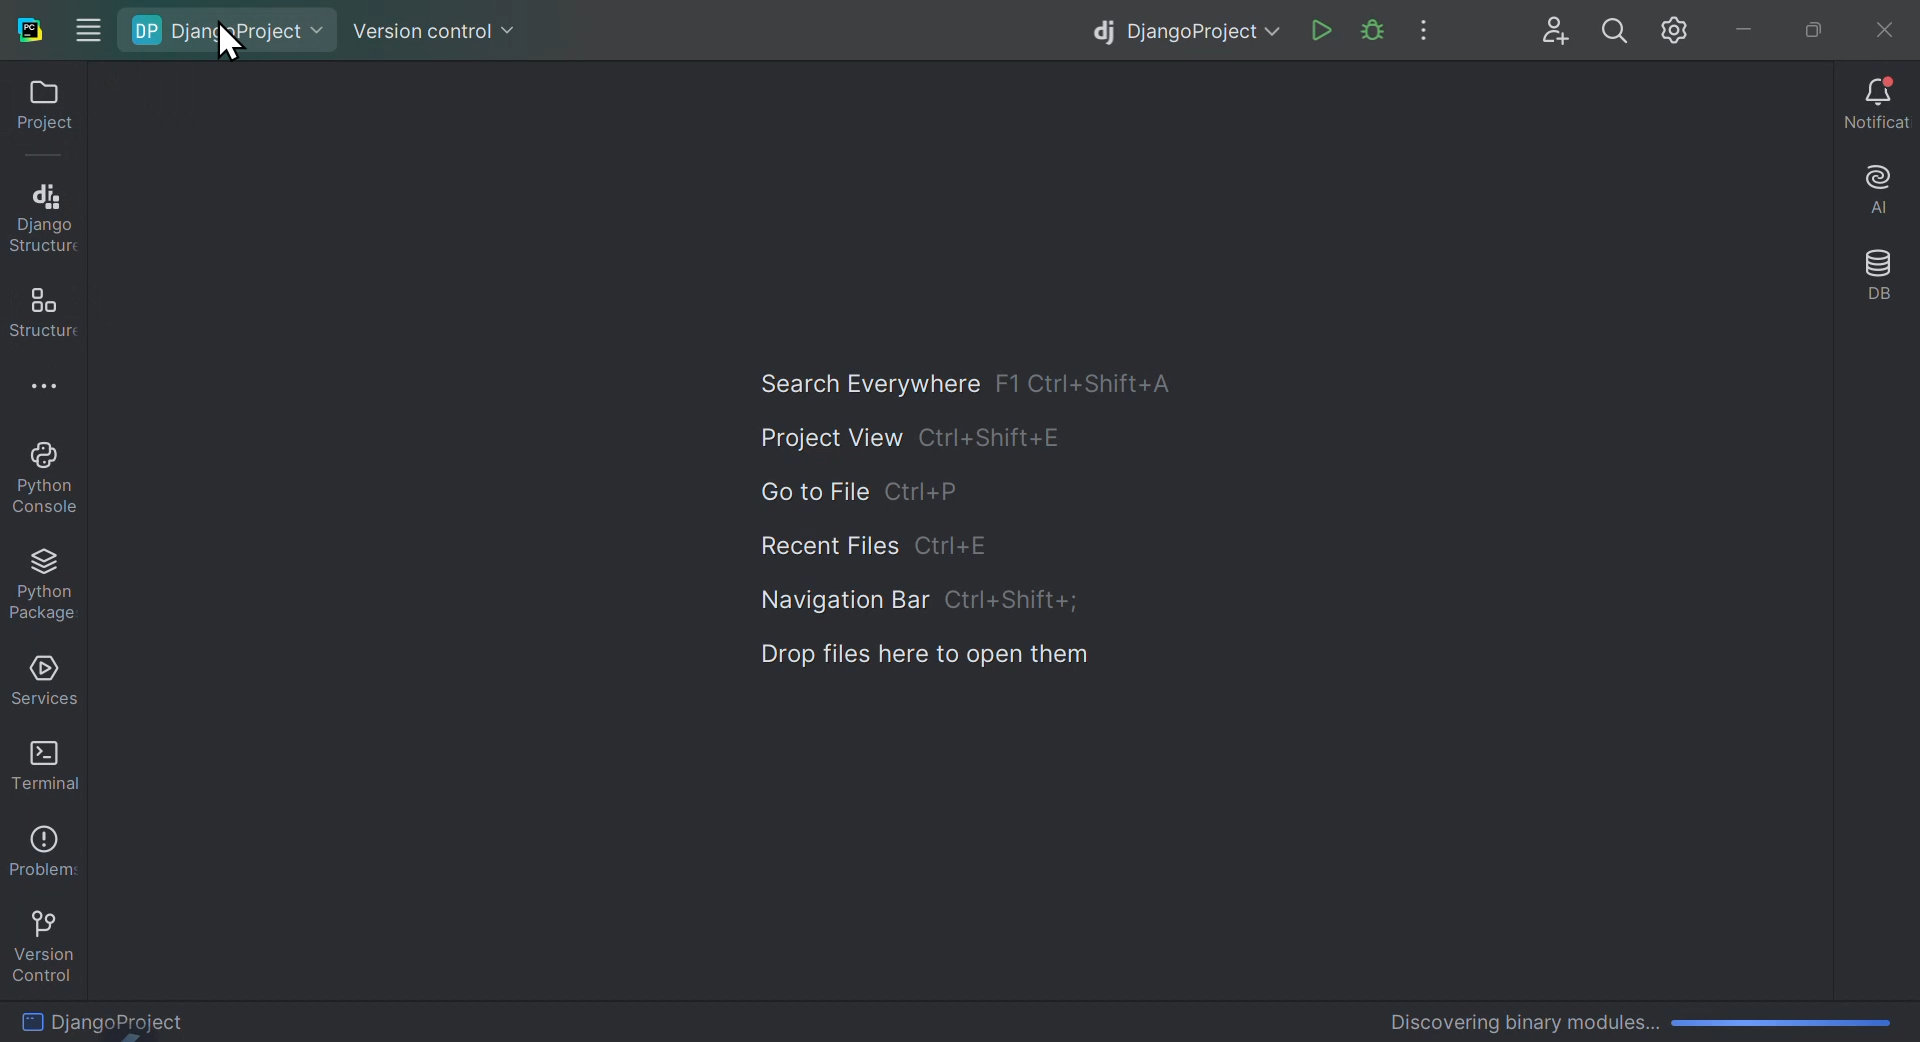 This screenshot has height=1042, width=1920. I want to click on Run file, so click(1322, 32).